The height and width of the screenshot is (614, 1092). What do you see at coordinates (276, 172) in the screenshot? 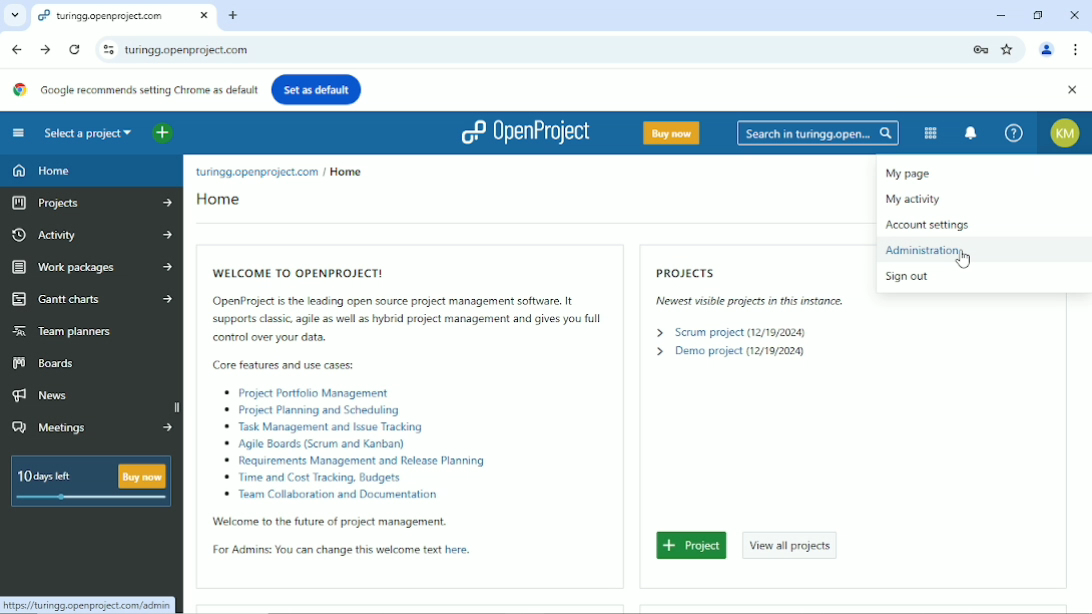
I see `location: tunngg.openproject.com / Home` at bounding box center [276, 172].